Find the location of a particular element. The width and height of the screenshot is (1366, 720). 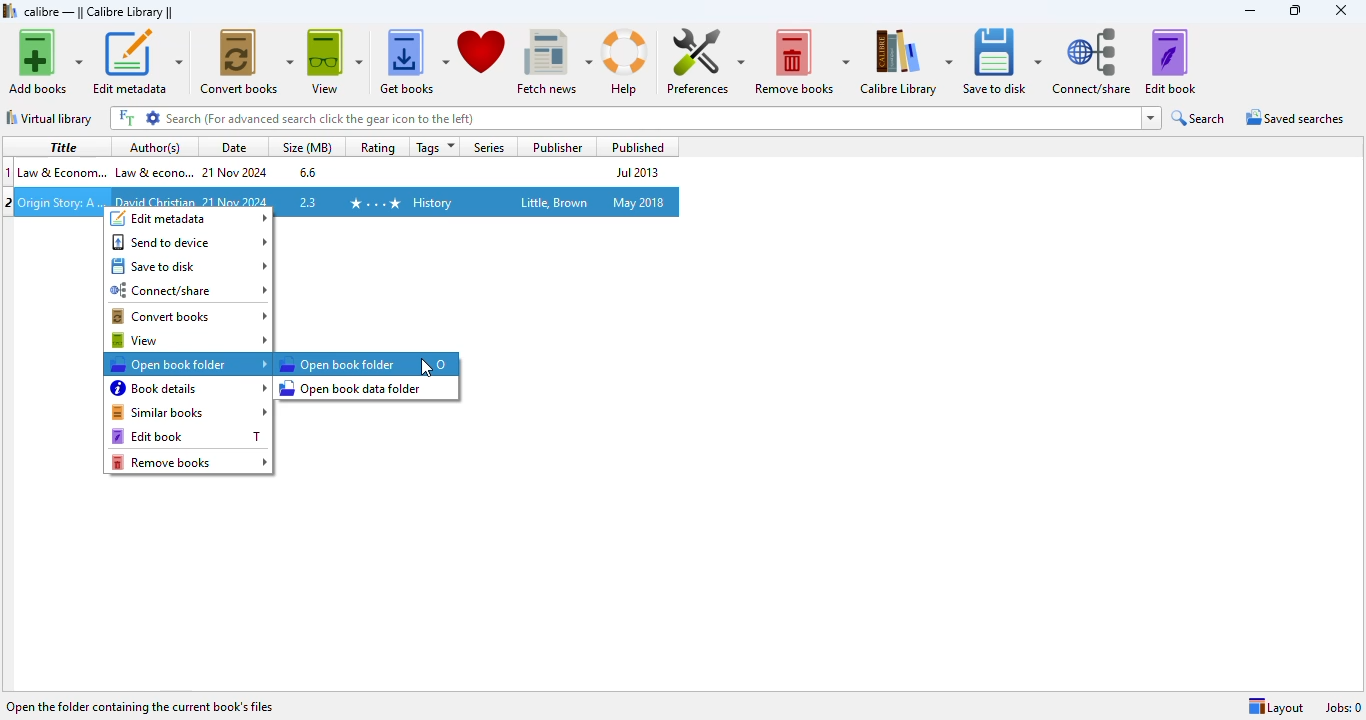

size (MB) is located at coordinates (307, 147).